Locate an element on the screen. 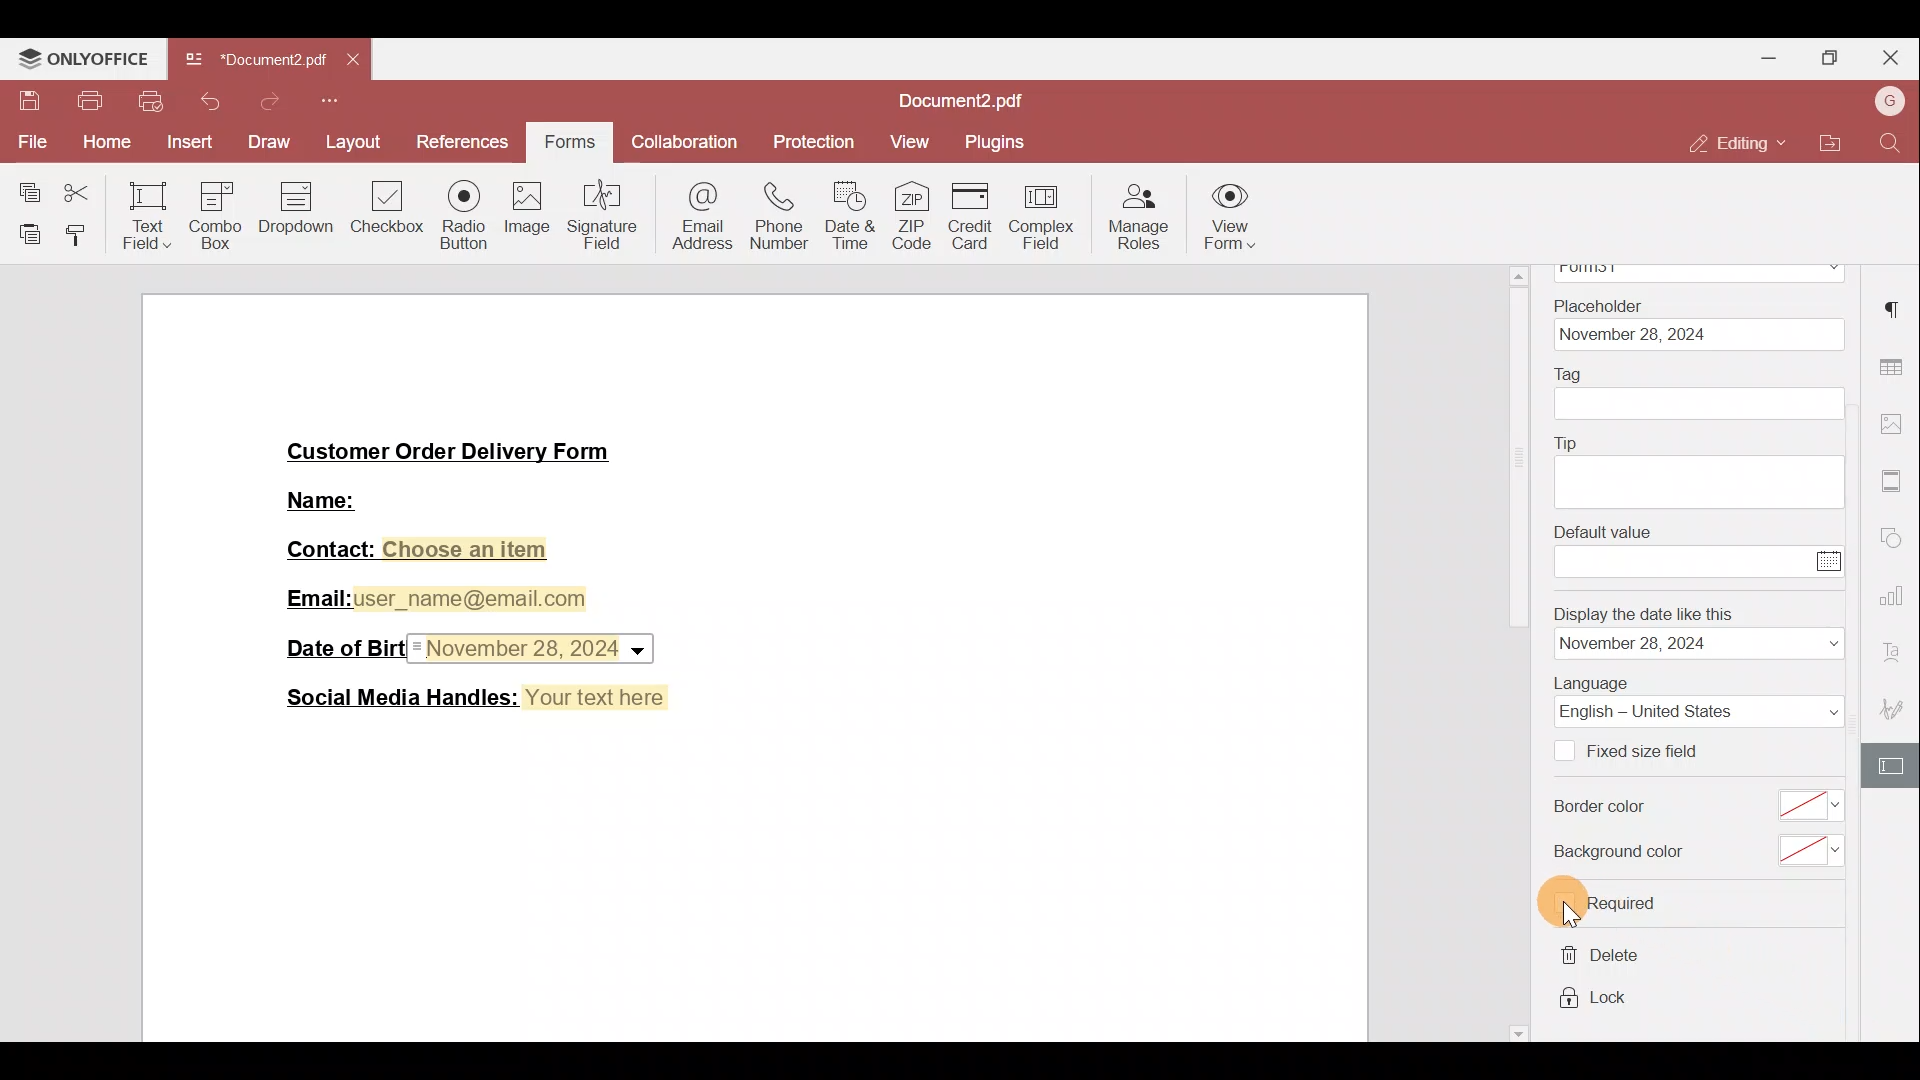  select background color is located at coordinates (1812, 848).